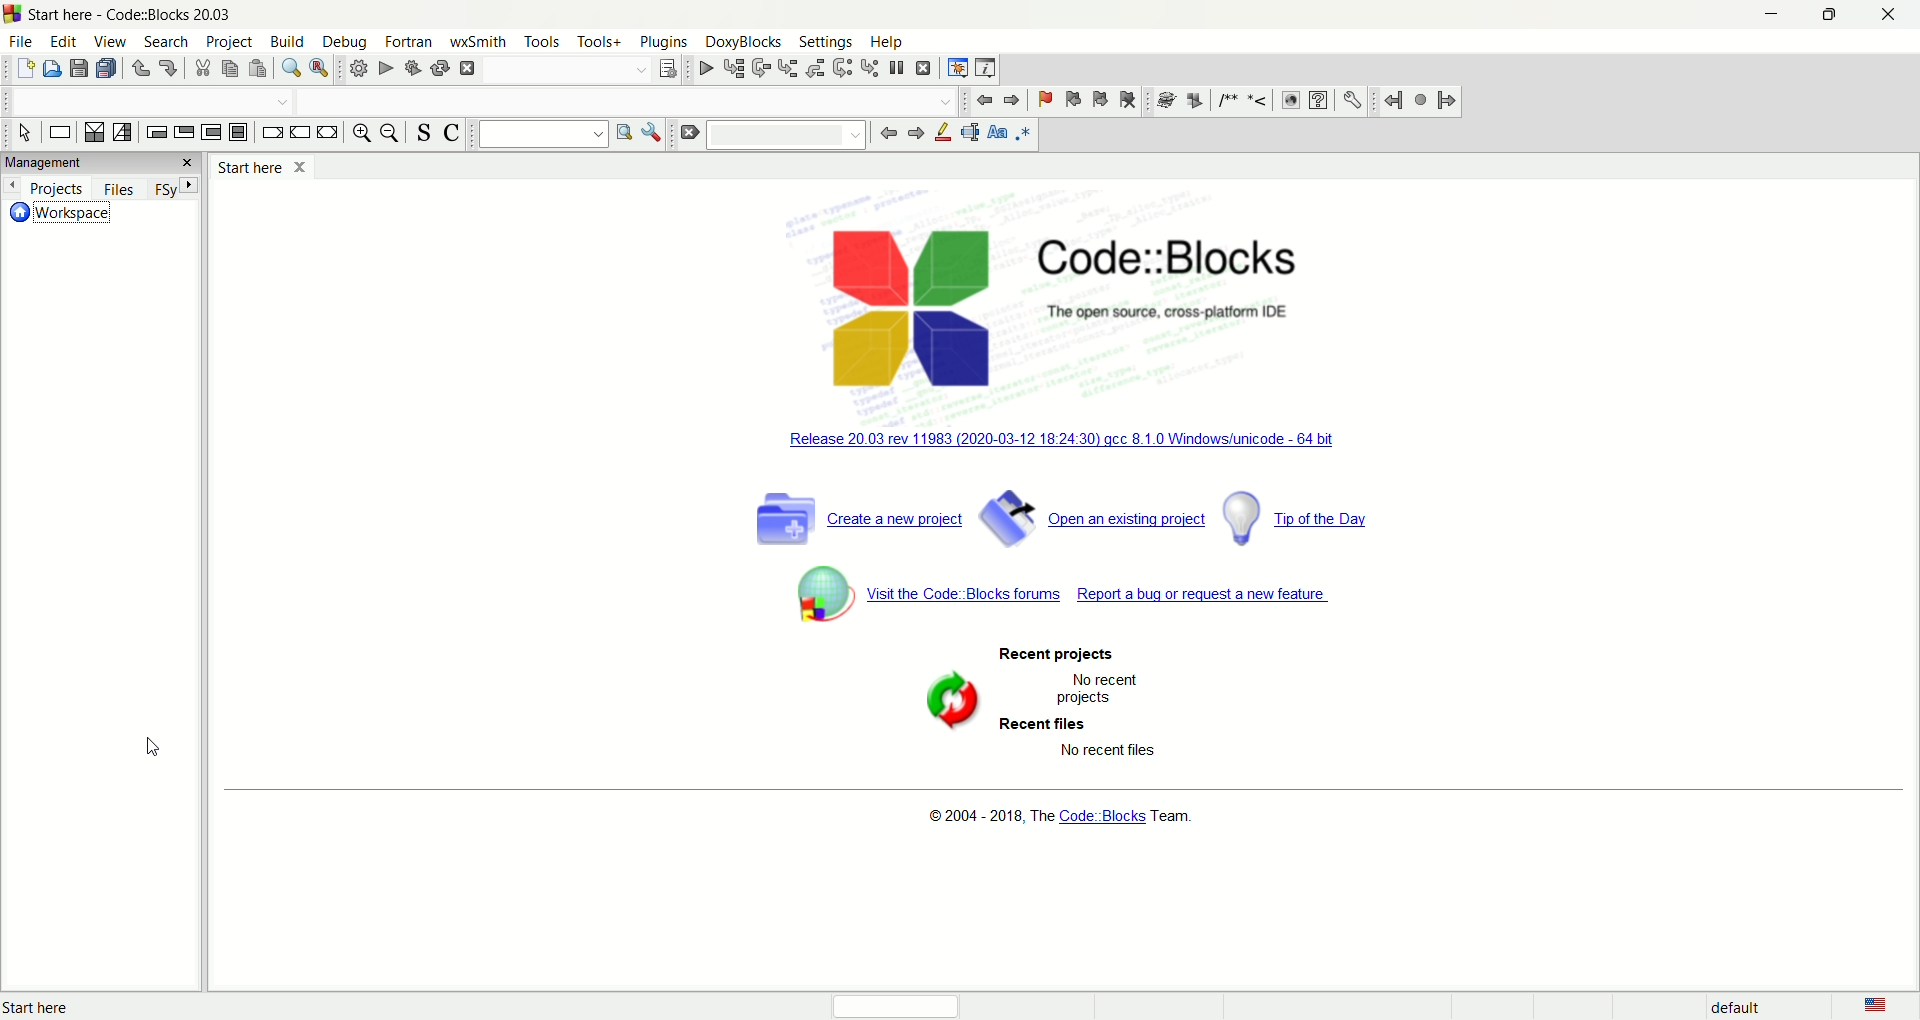 The width and height of the screenshot is (1920, 1020). Describe the element at coordinates (175, 188) in the screenshot. I see `Fsy` at that location.